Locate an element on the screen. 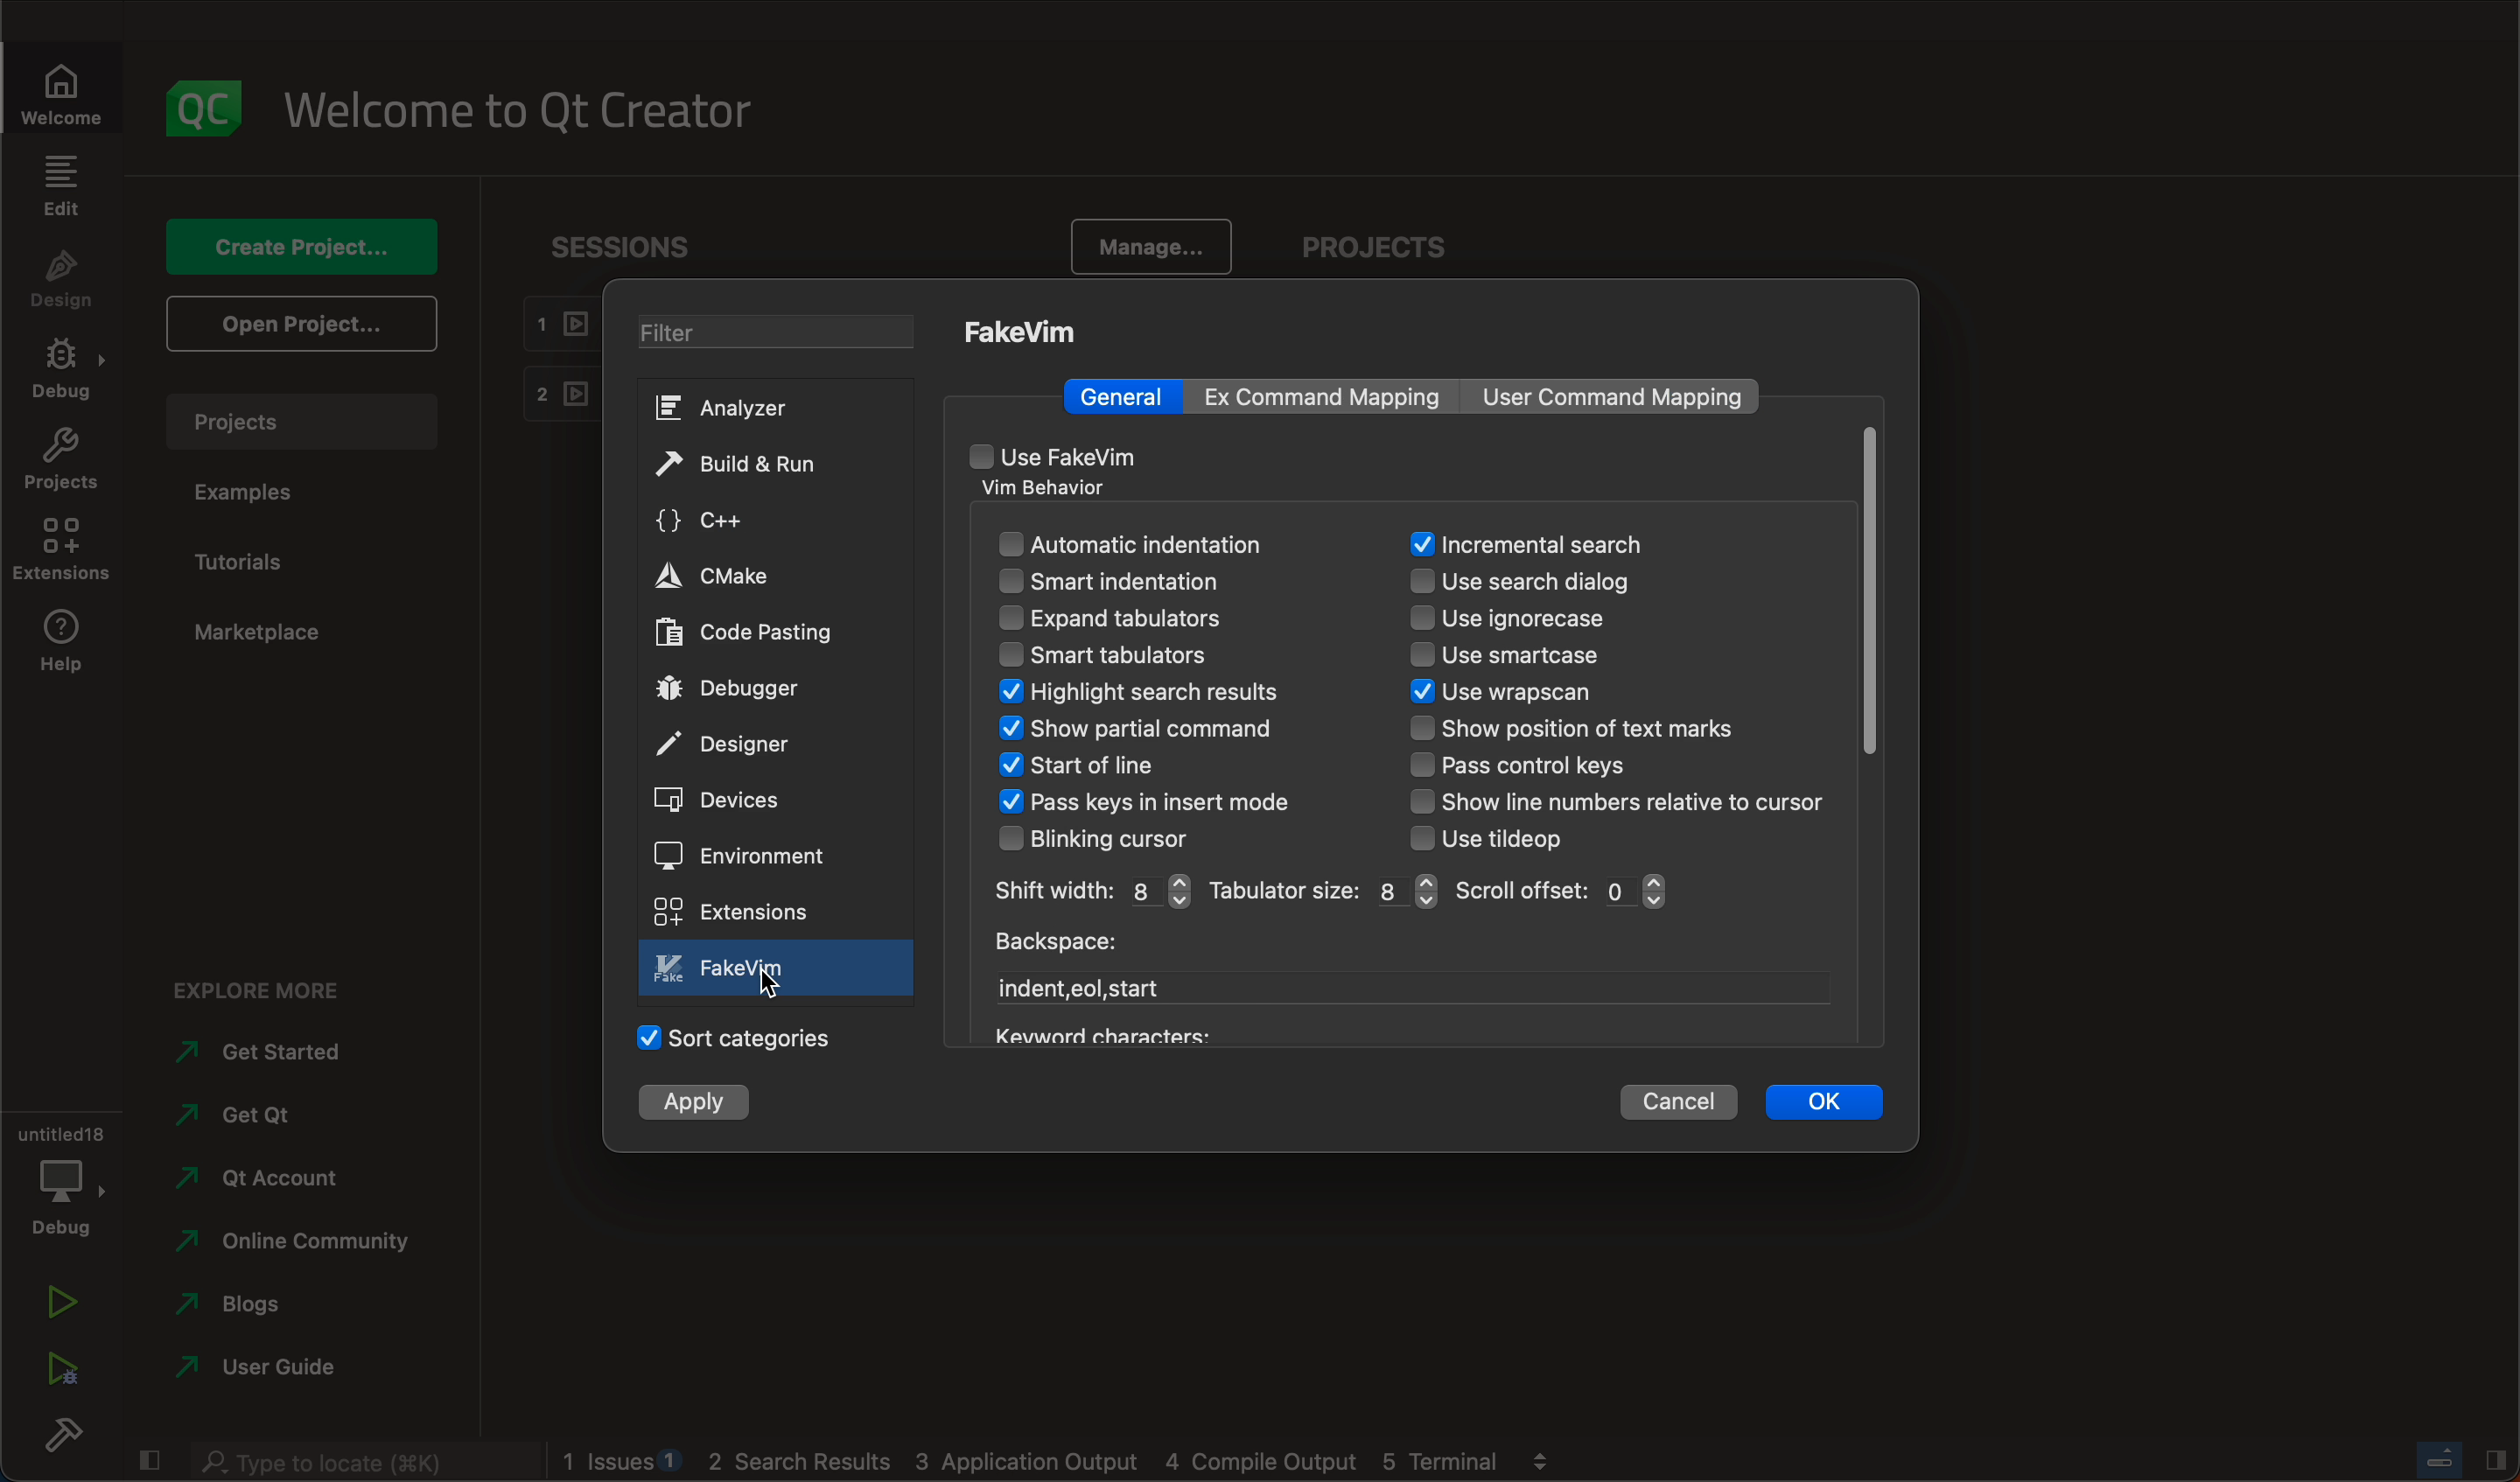 The height and width of the screenshot is (1482, 2520). close slide bar is located at coordinates (147, 1462).